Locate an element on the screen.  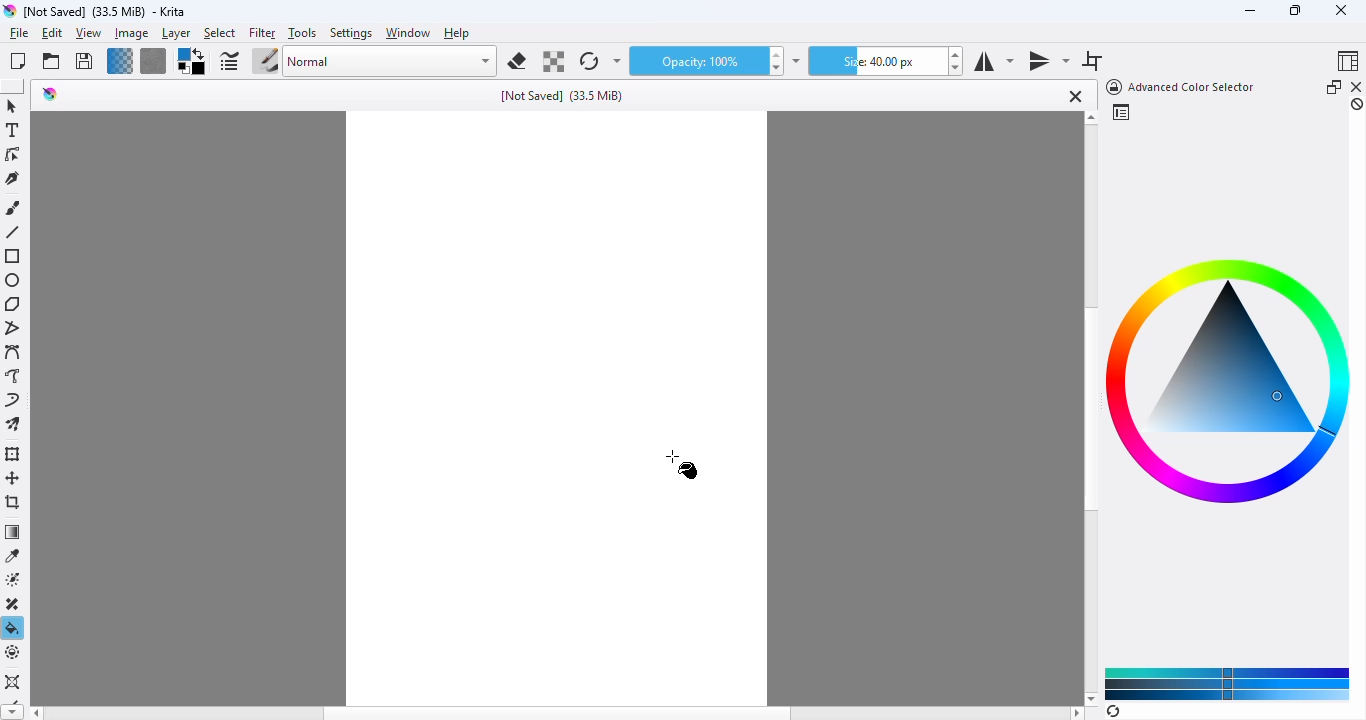
polyline tool is located at coordinates (15, 328).